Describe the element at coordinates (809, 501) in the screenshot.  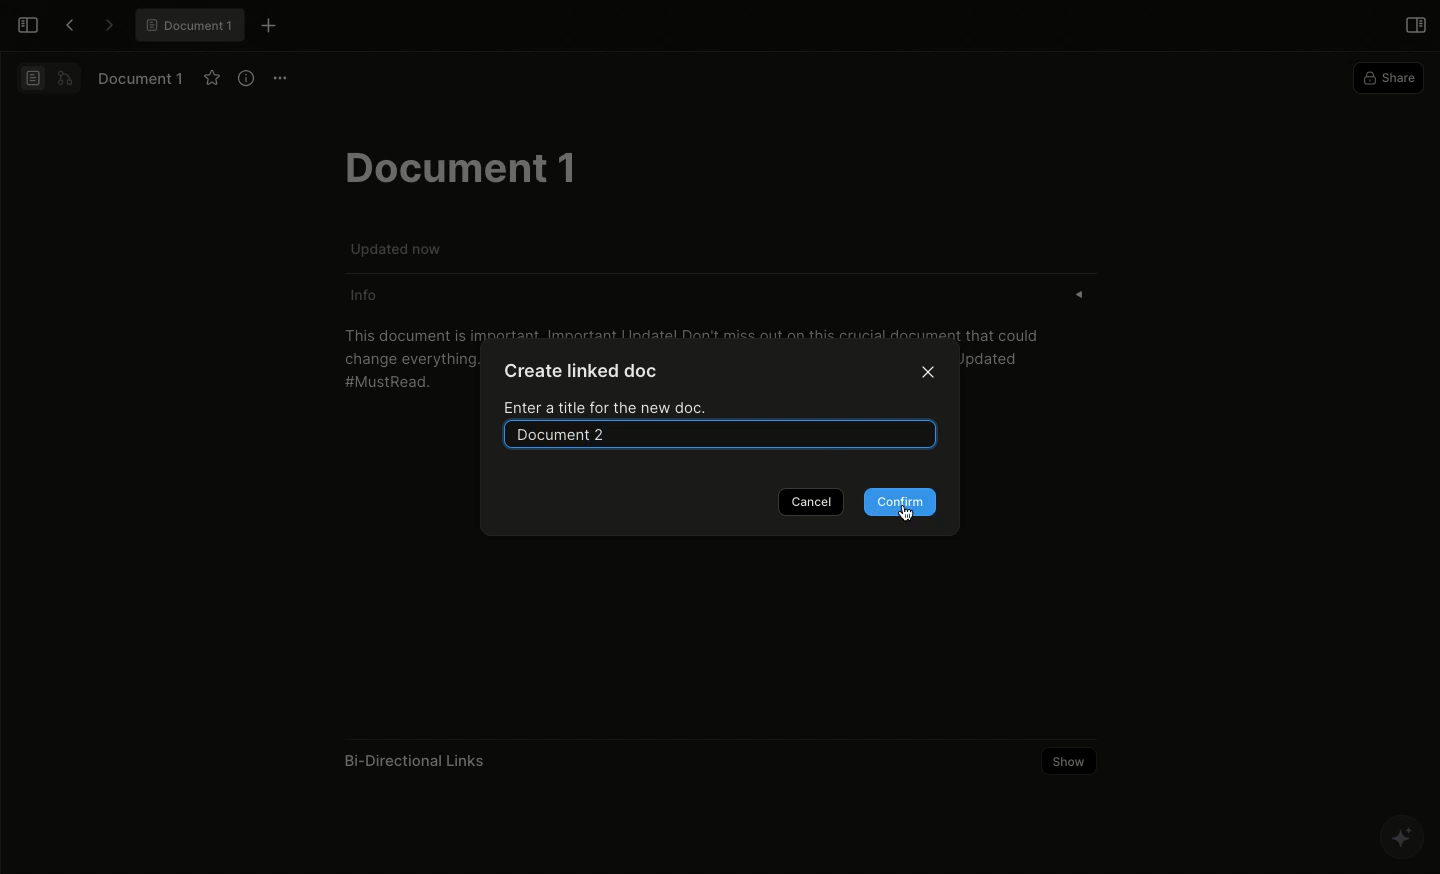
I see `Cancel` at that location.